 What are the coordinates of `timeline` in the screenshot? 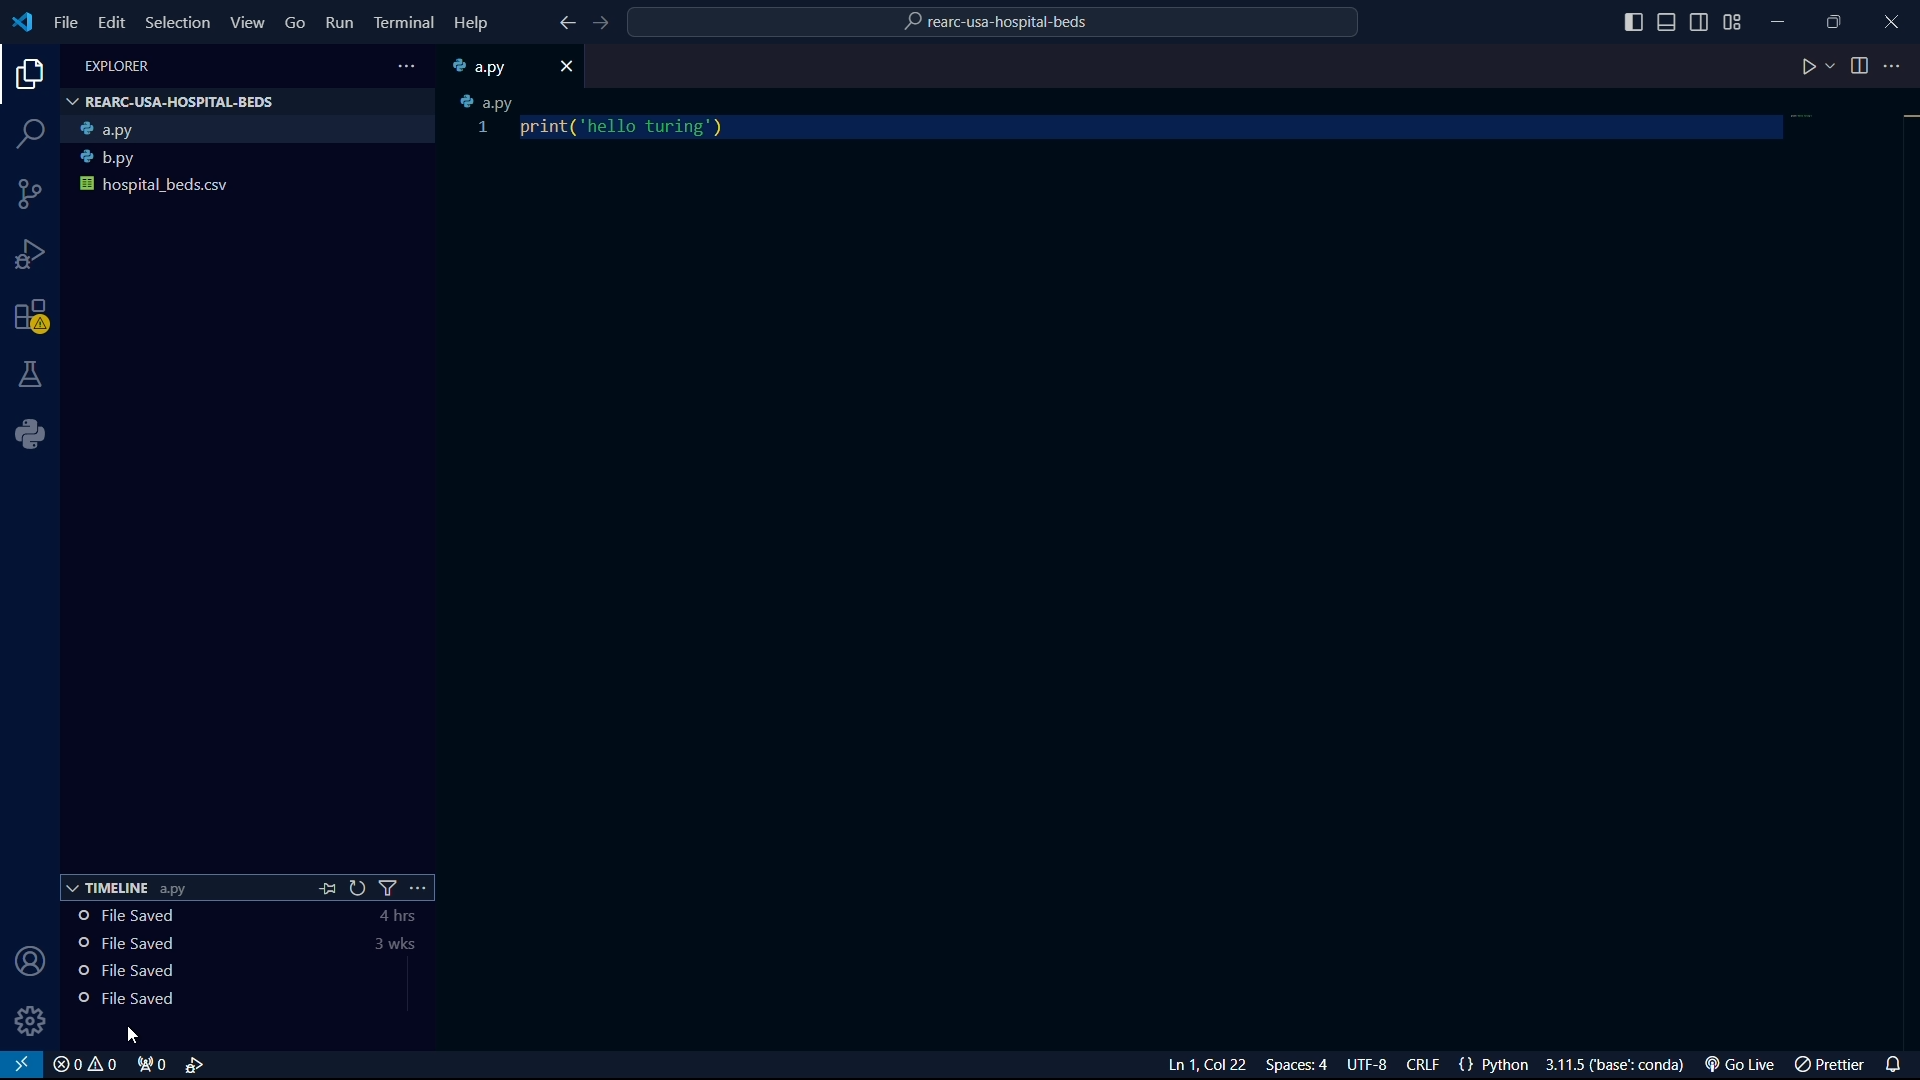 It's located at (208, 973).